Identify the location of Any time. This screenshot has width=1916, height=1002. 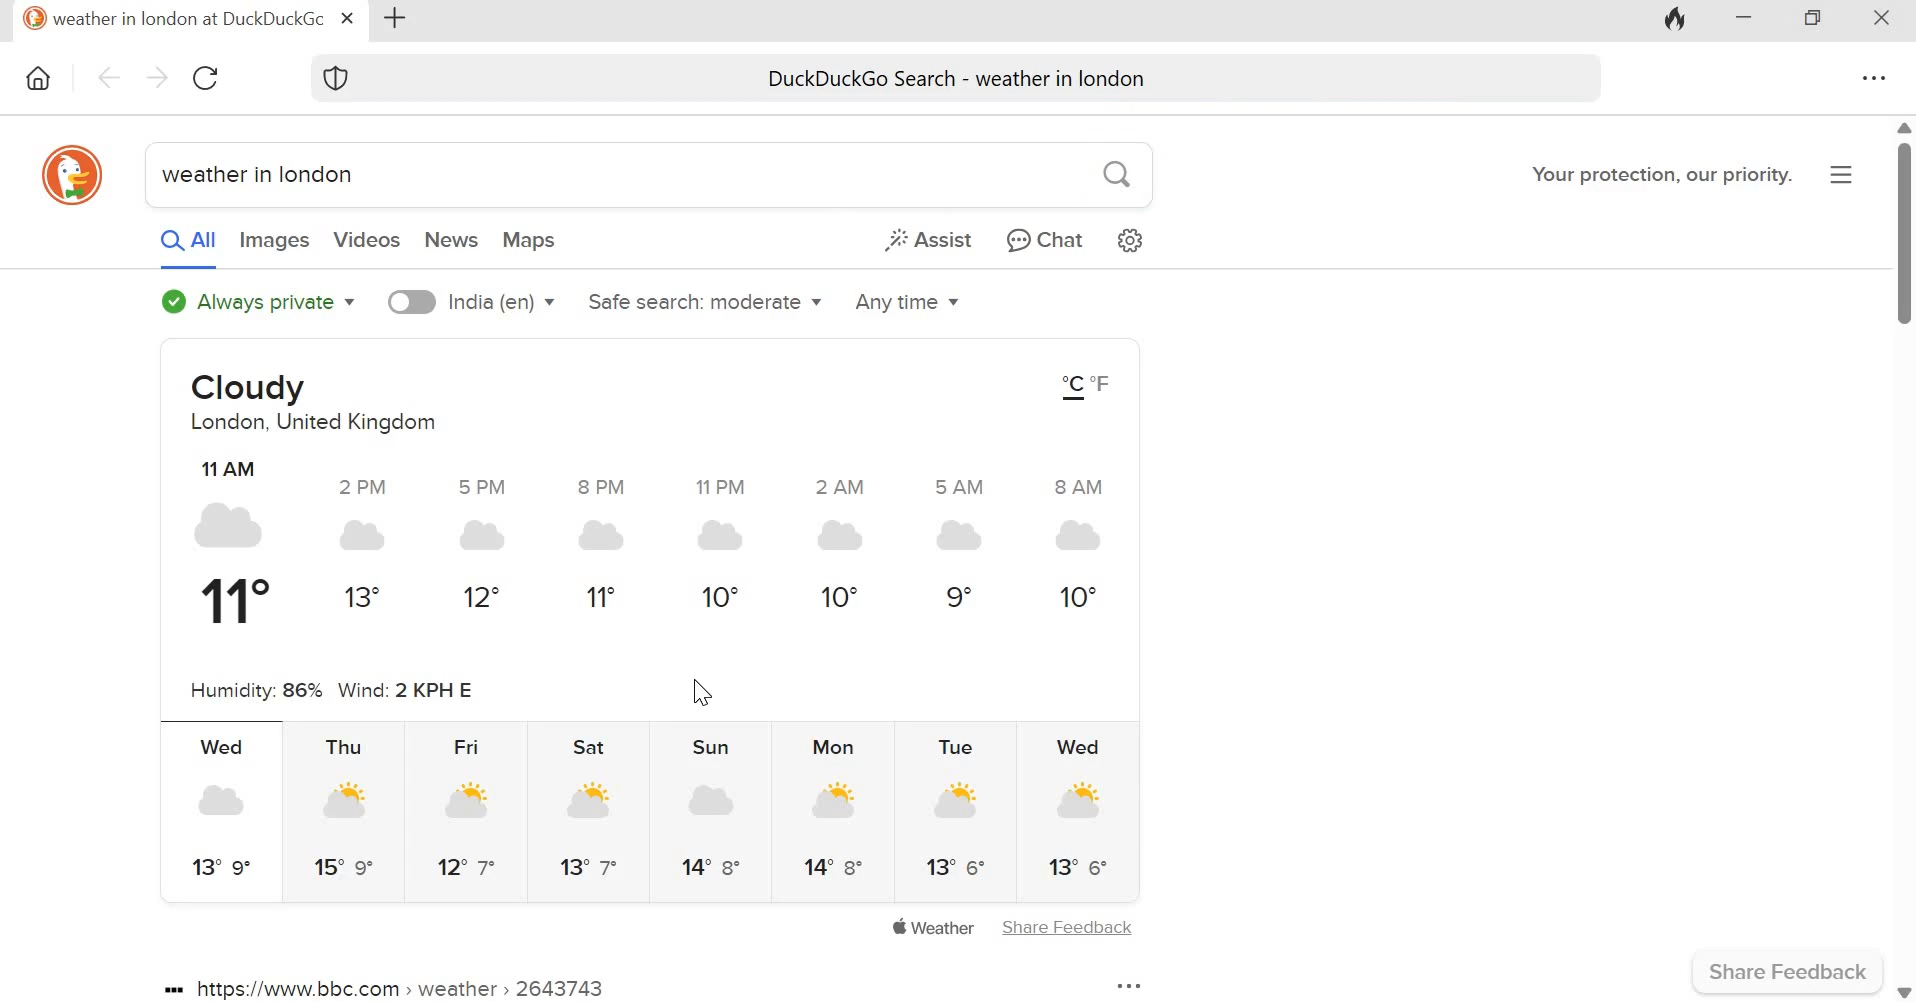
(902, 303).